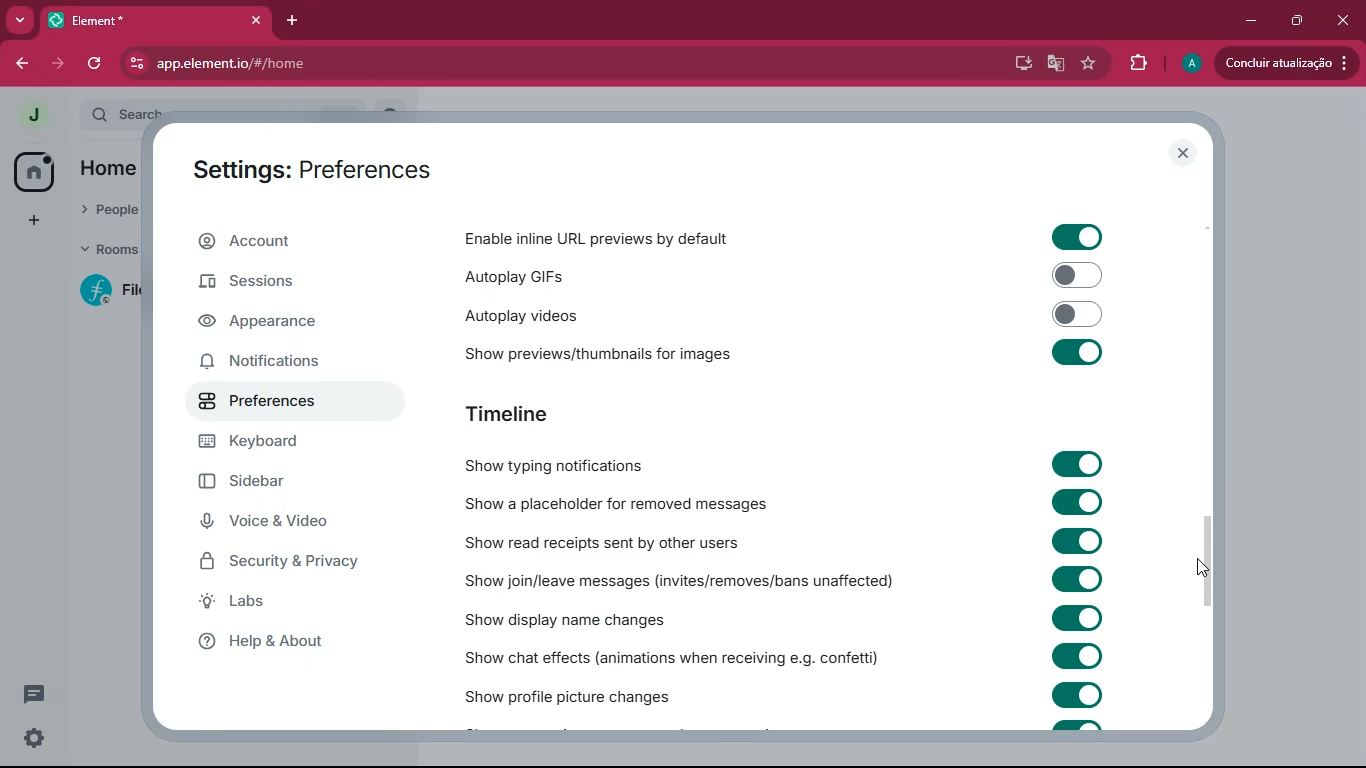  Describe the element at coordinates (32, 218) in the screenshot. I see `more` at that location.